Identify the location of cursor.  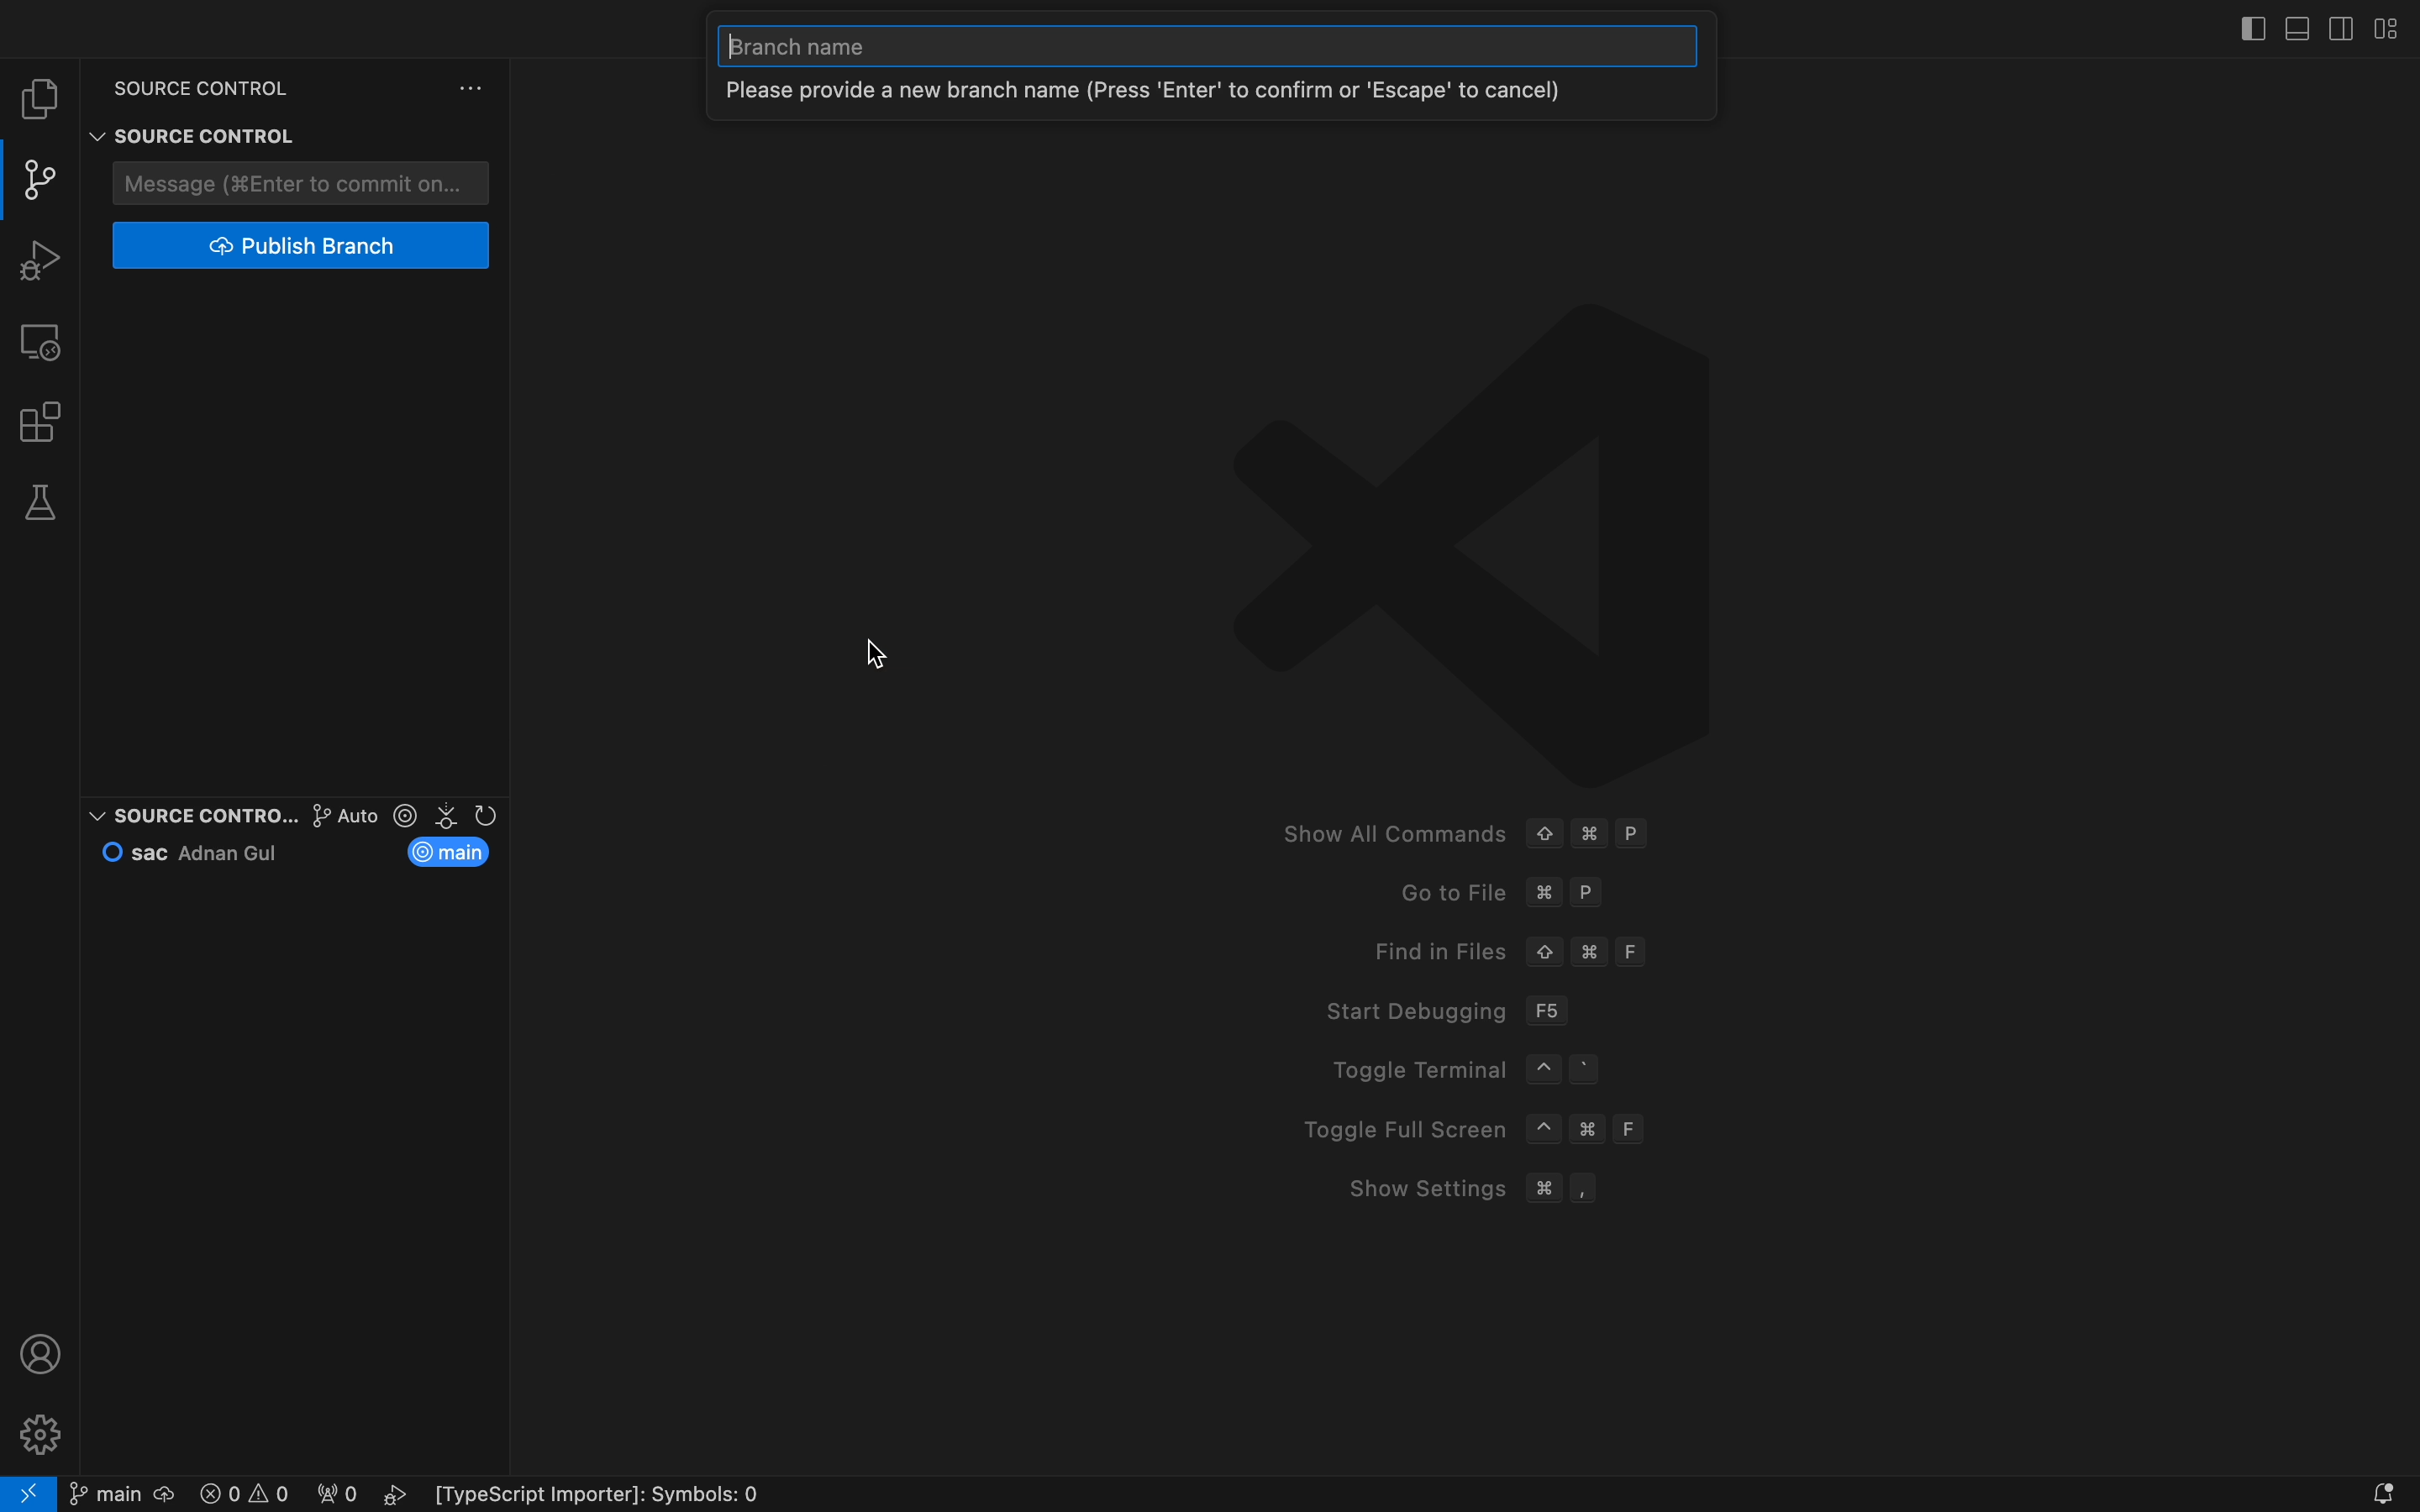
(874, 657).